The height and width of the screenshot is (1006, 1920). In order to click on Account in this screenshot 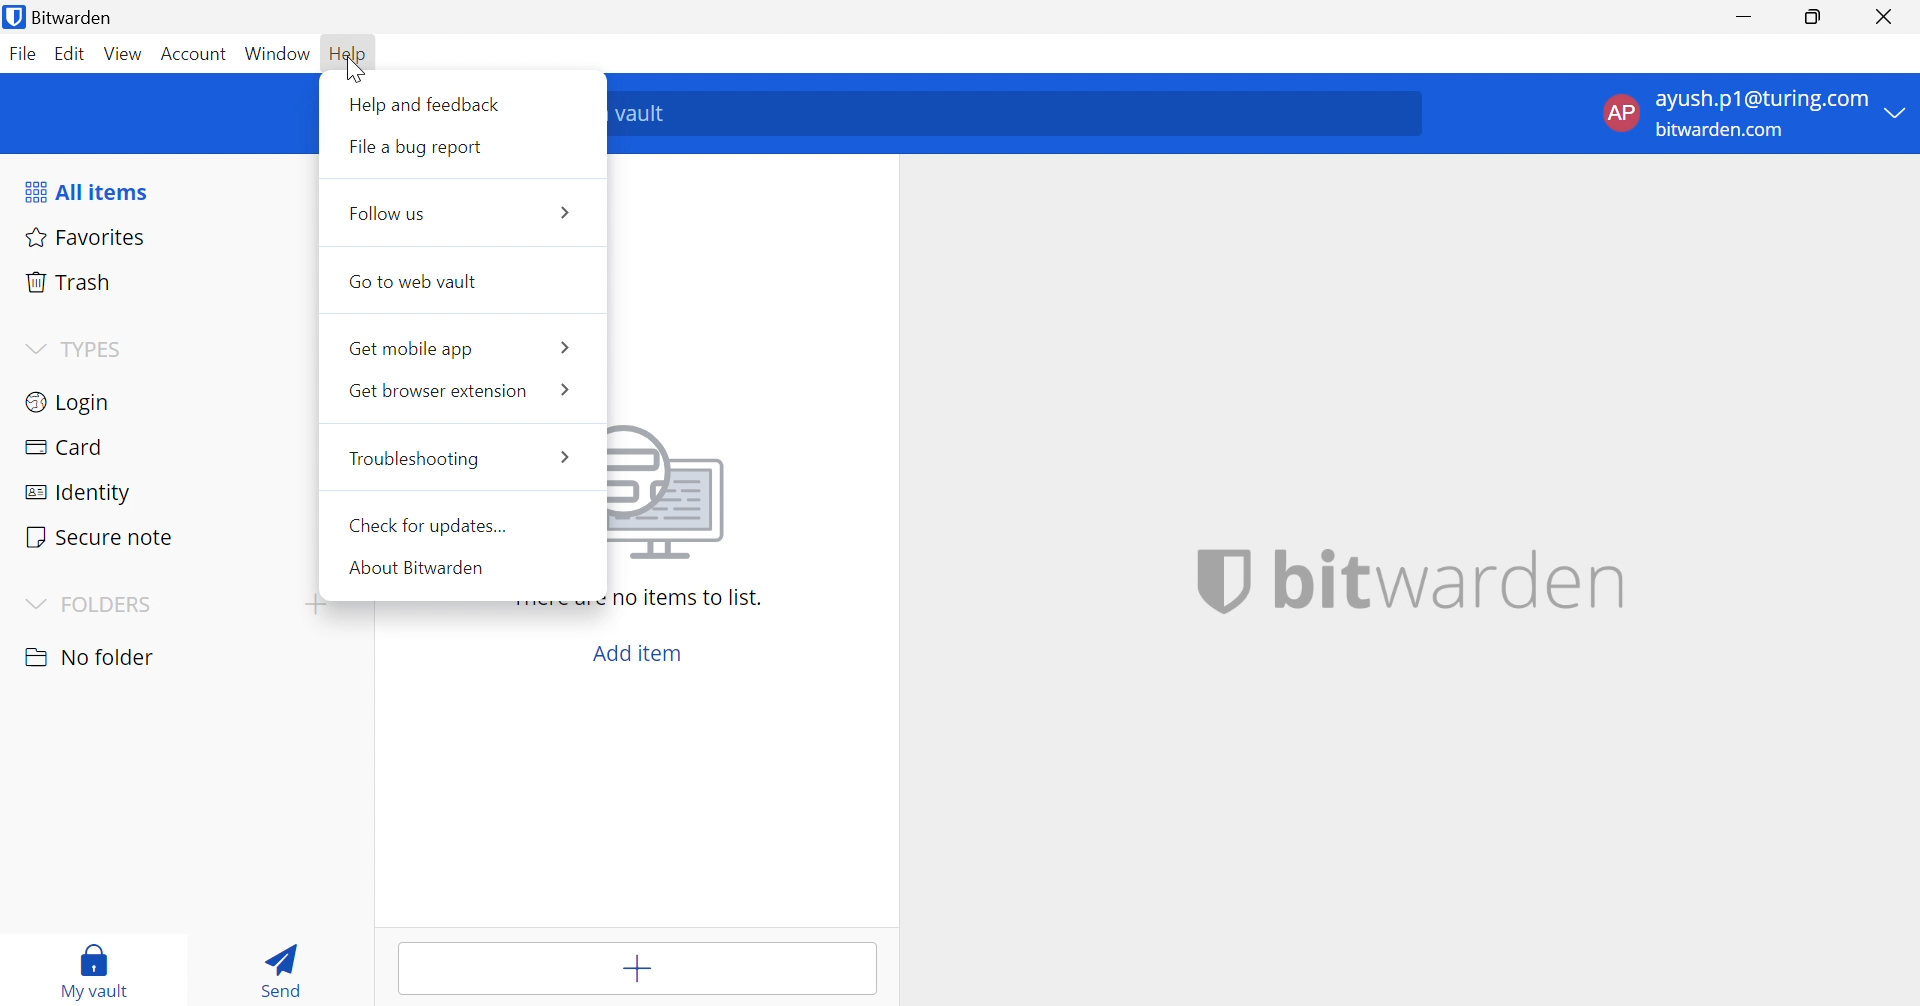, I will do `click(194, 56)`.